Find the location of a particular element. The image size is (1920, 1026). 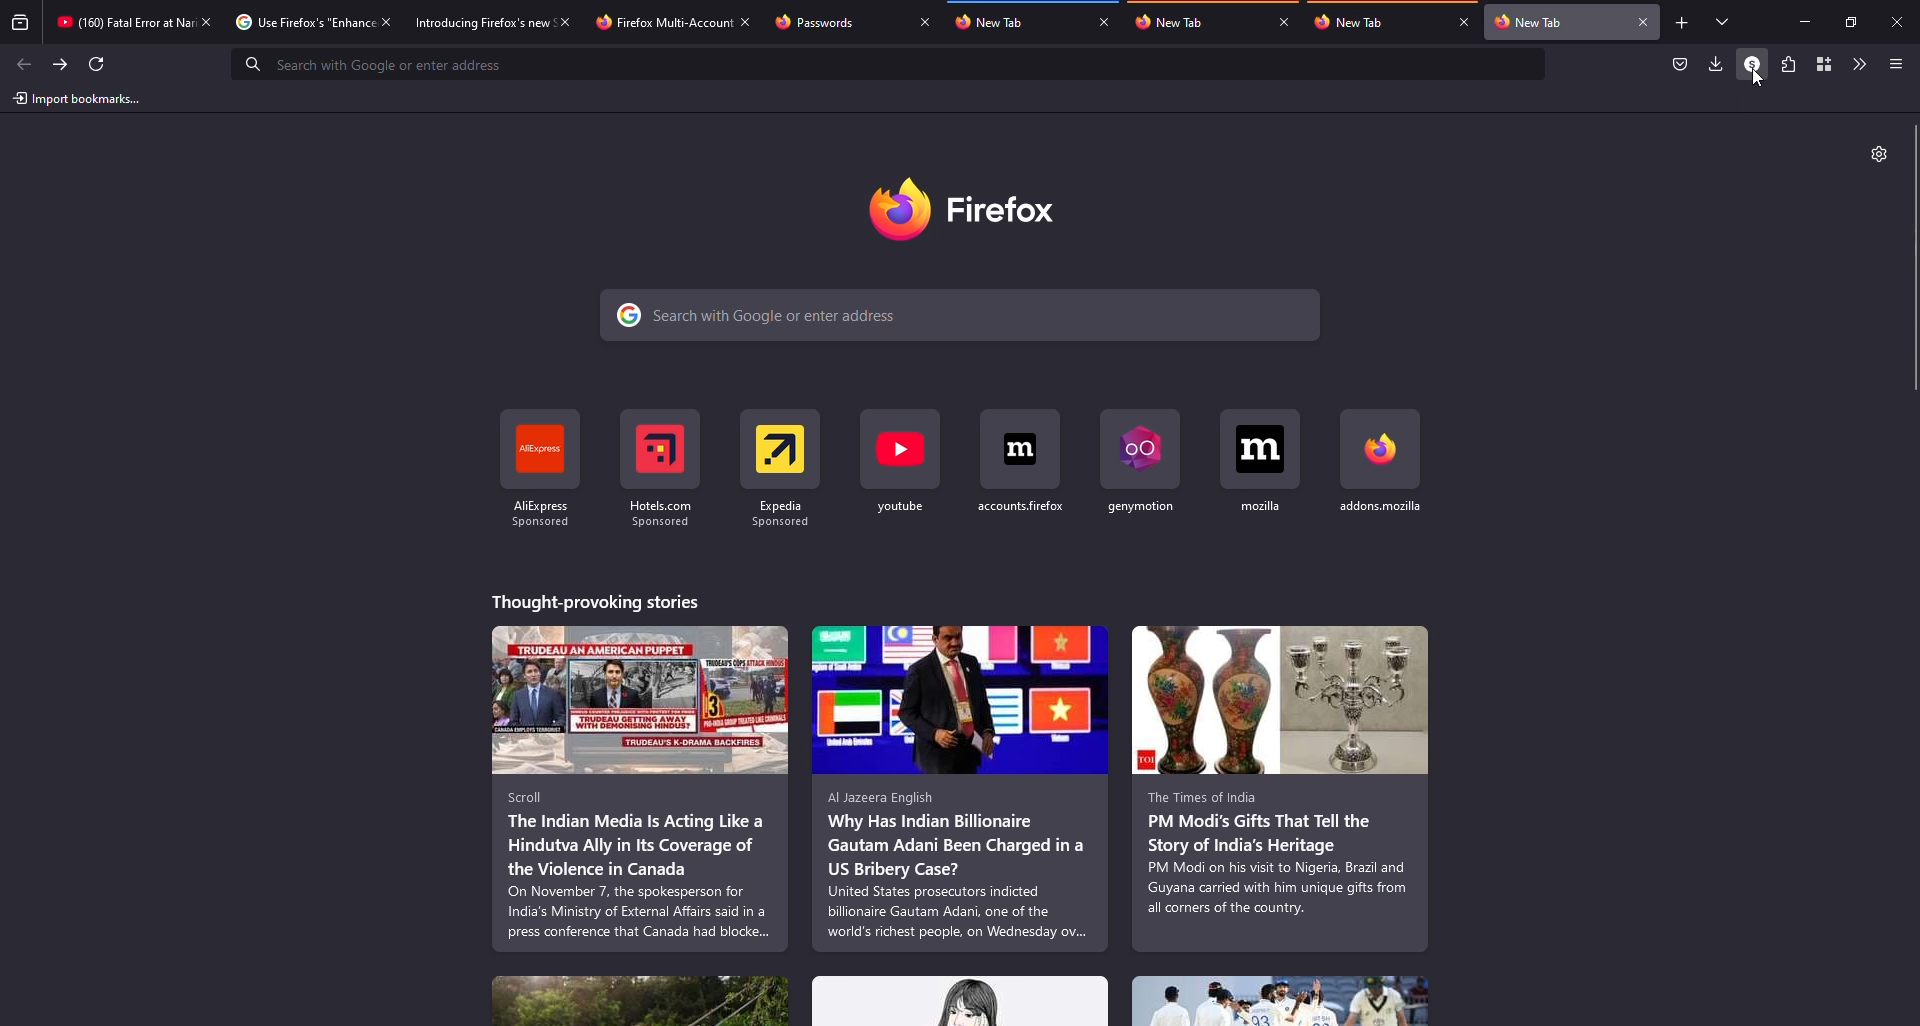

close is located at coordinates (1282, 23).